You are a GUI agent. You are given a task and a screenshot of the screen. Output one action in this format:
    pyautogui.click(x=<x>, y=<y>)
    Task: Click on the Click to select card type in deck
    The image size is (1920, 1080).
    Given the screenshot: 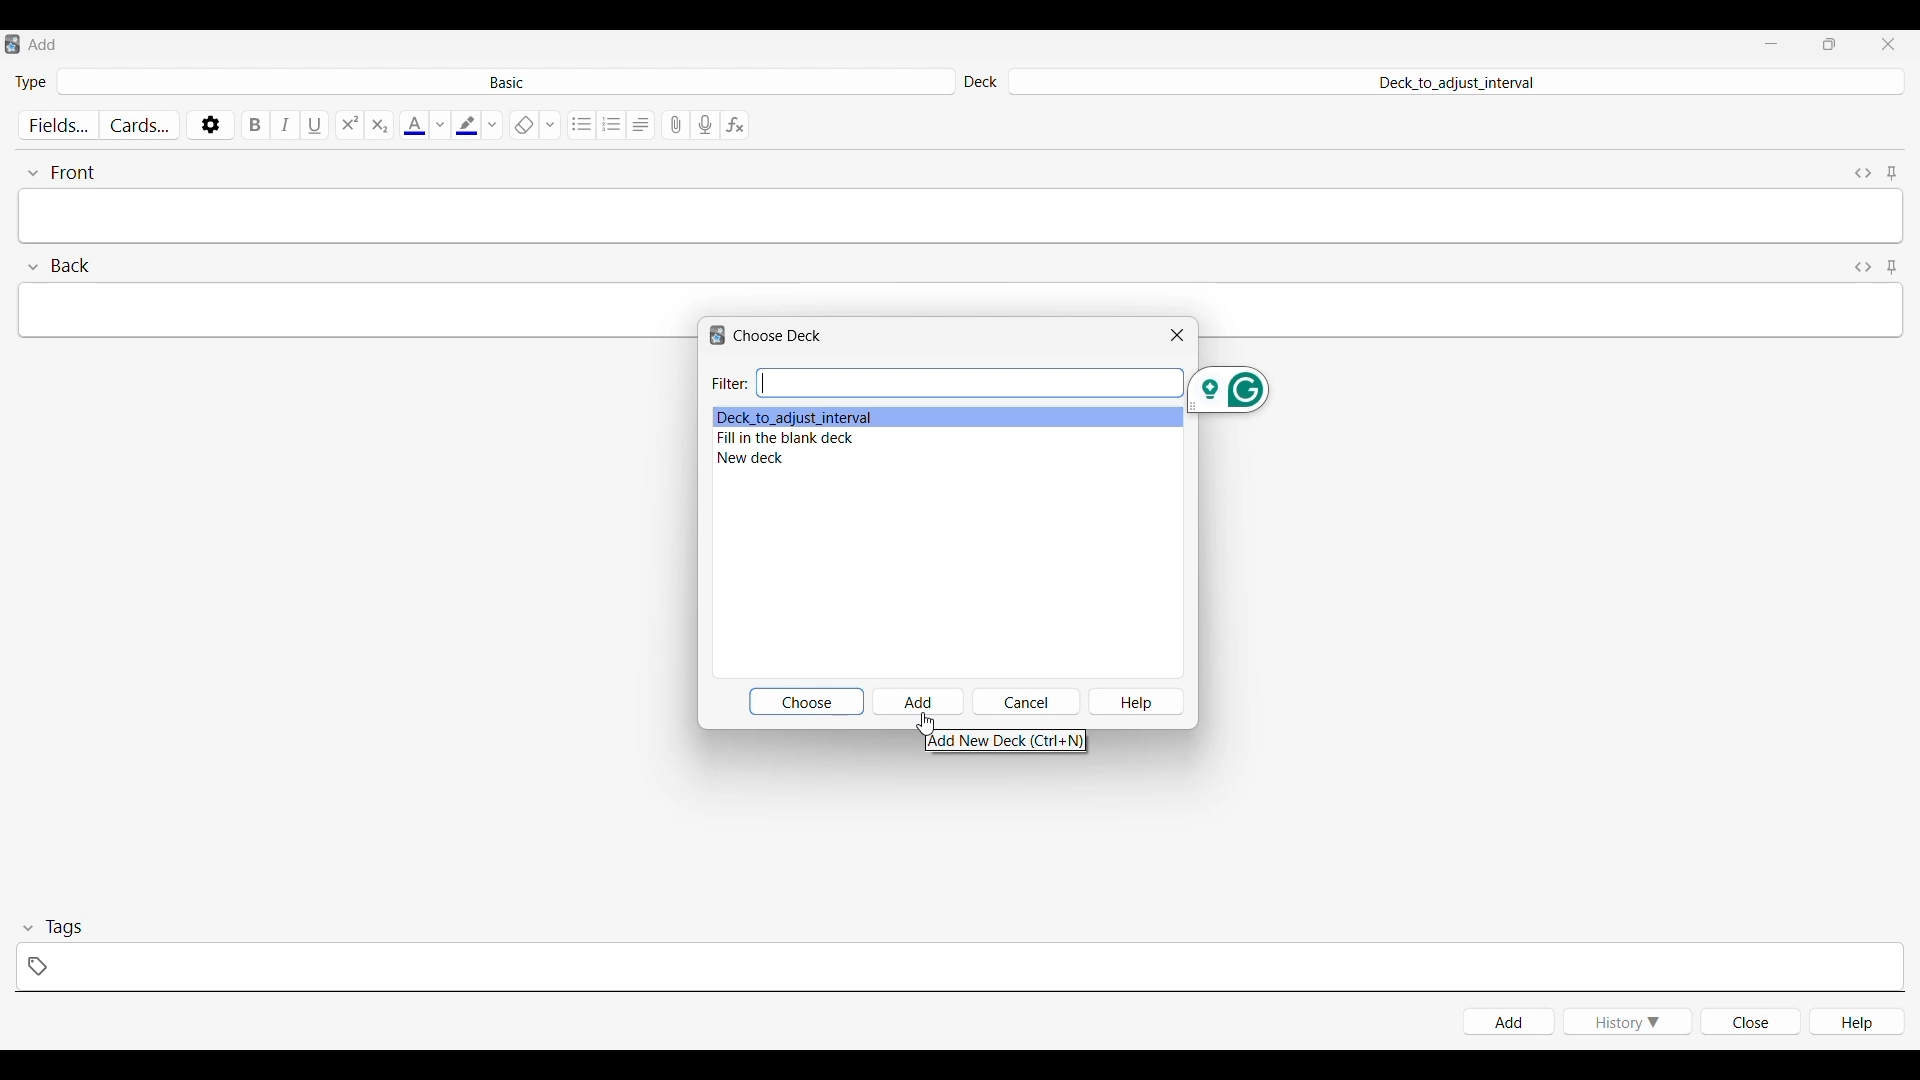 What is the action you would take?
    pyautogui.click(x=506, y=81)
    